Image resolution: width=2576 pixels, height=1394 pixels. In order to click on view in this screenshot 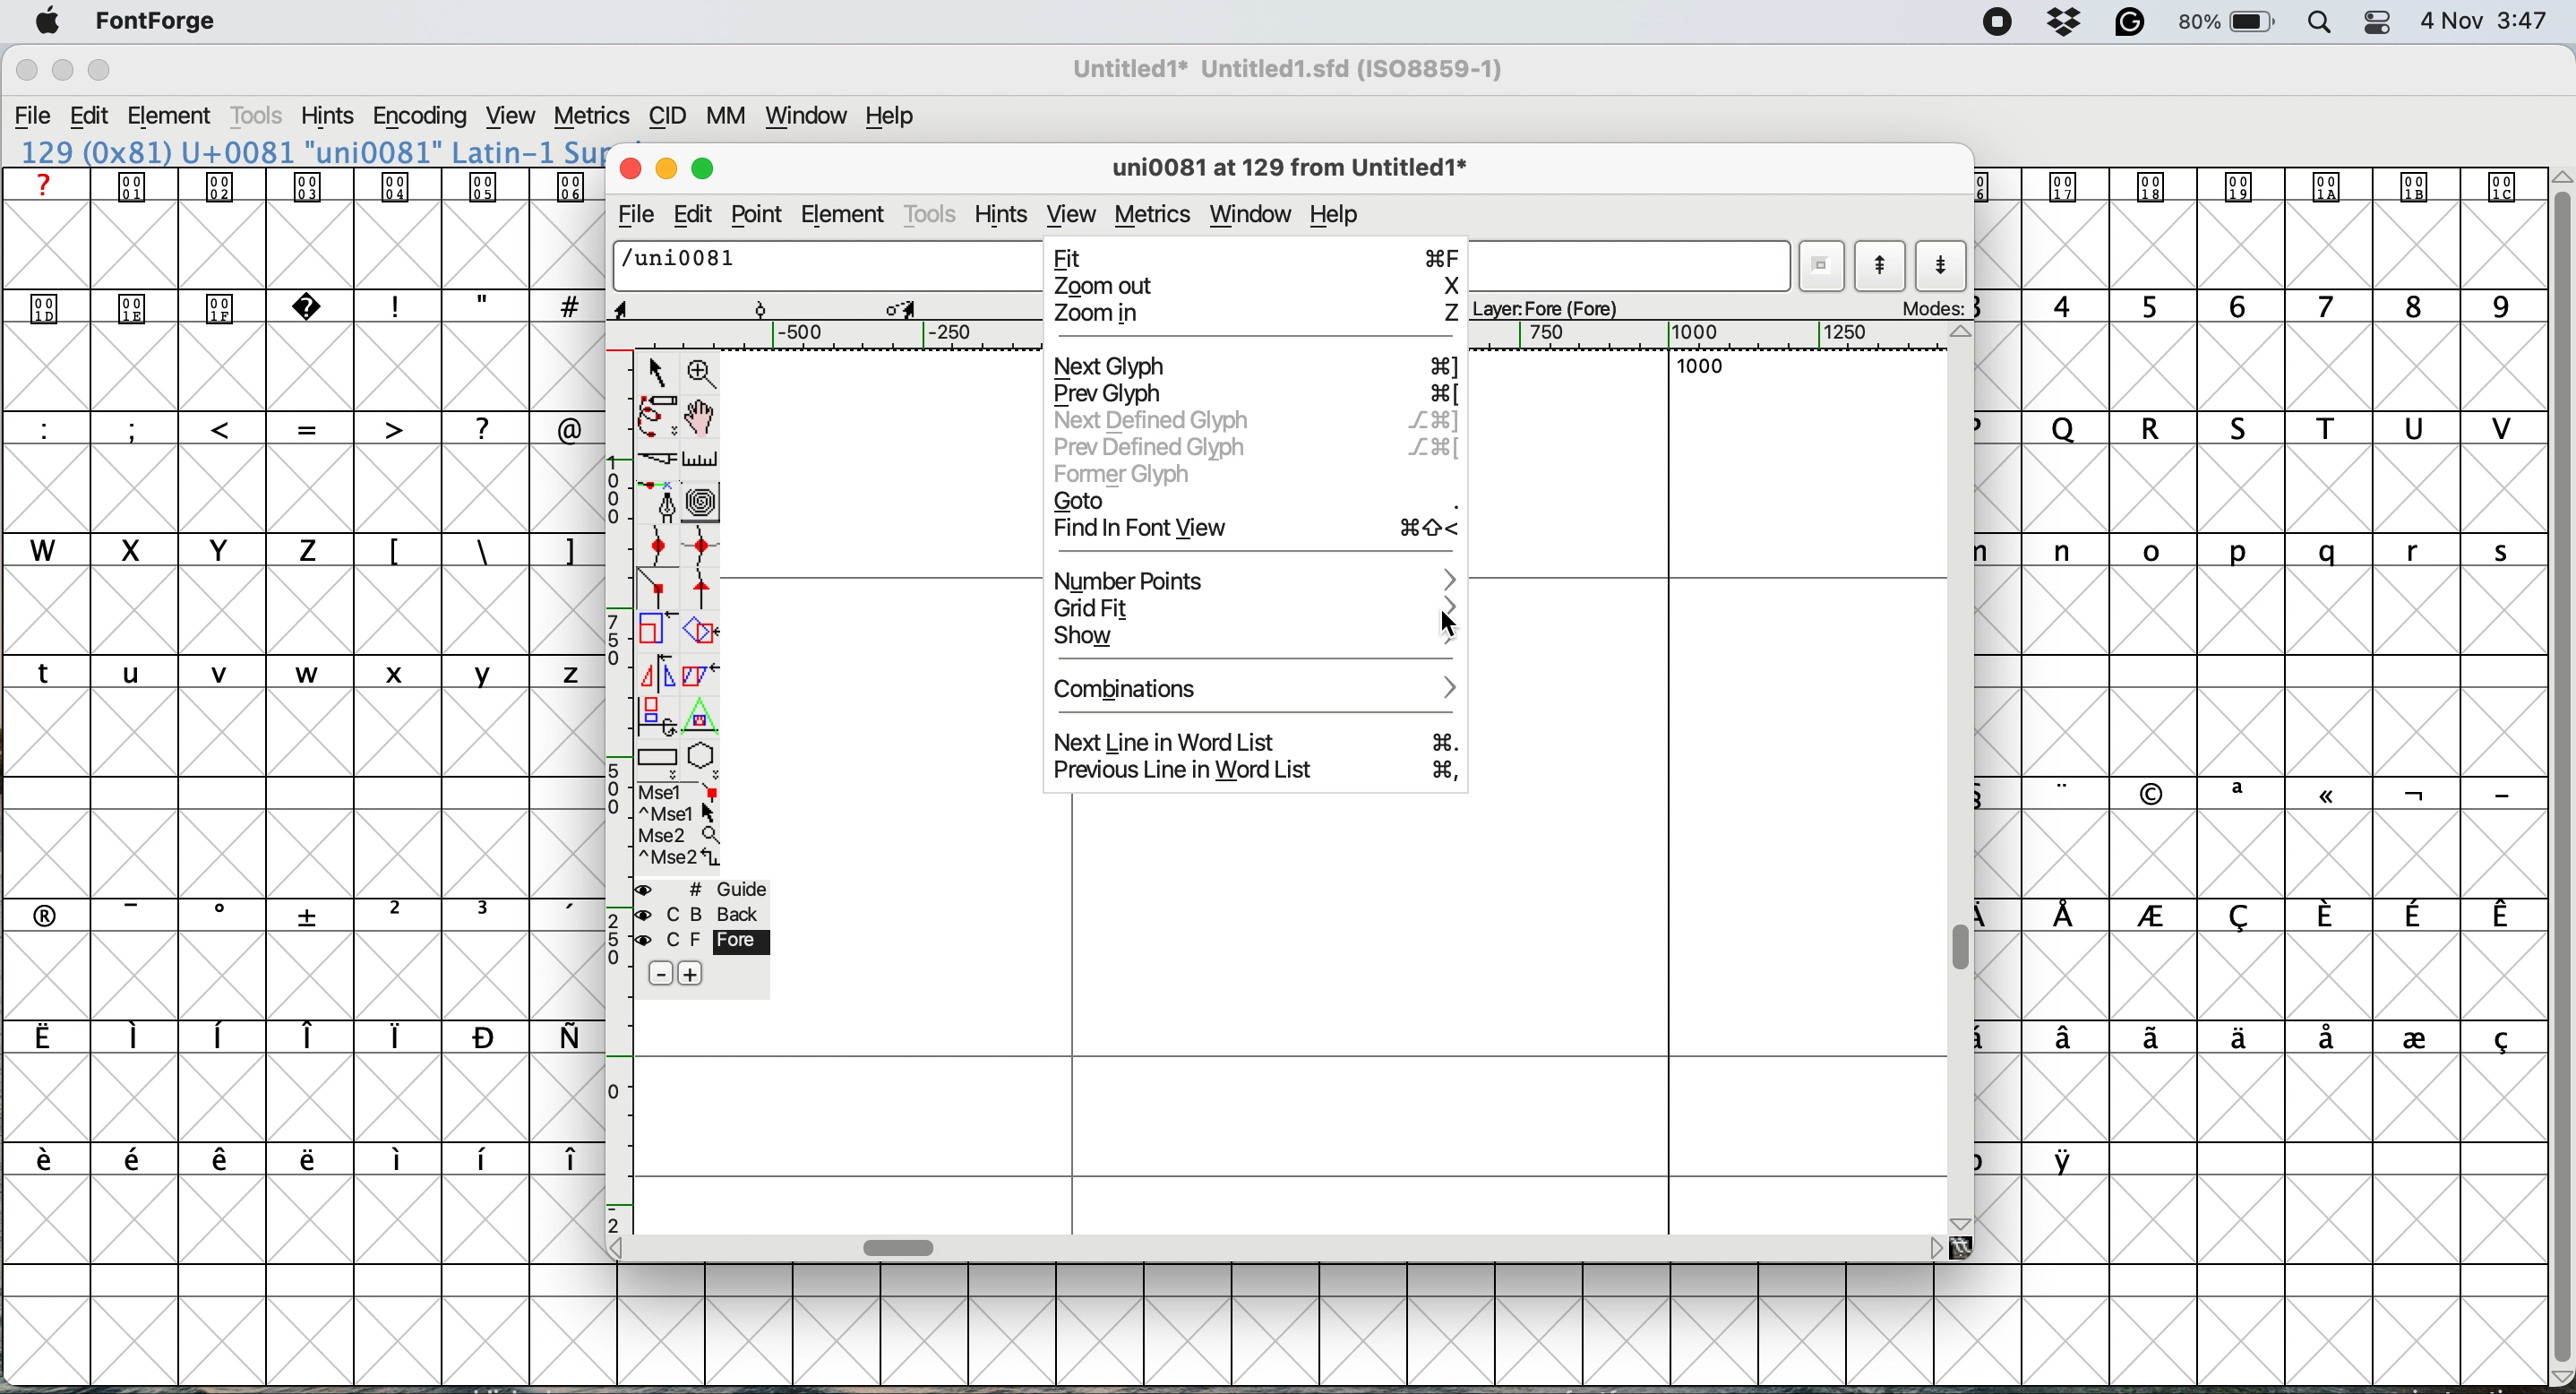, I will do `click(1071, 207)`.